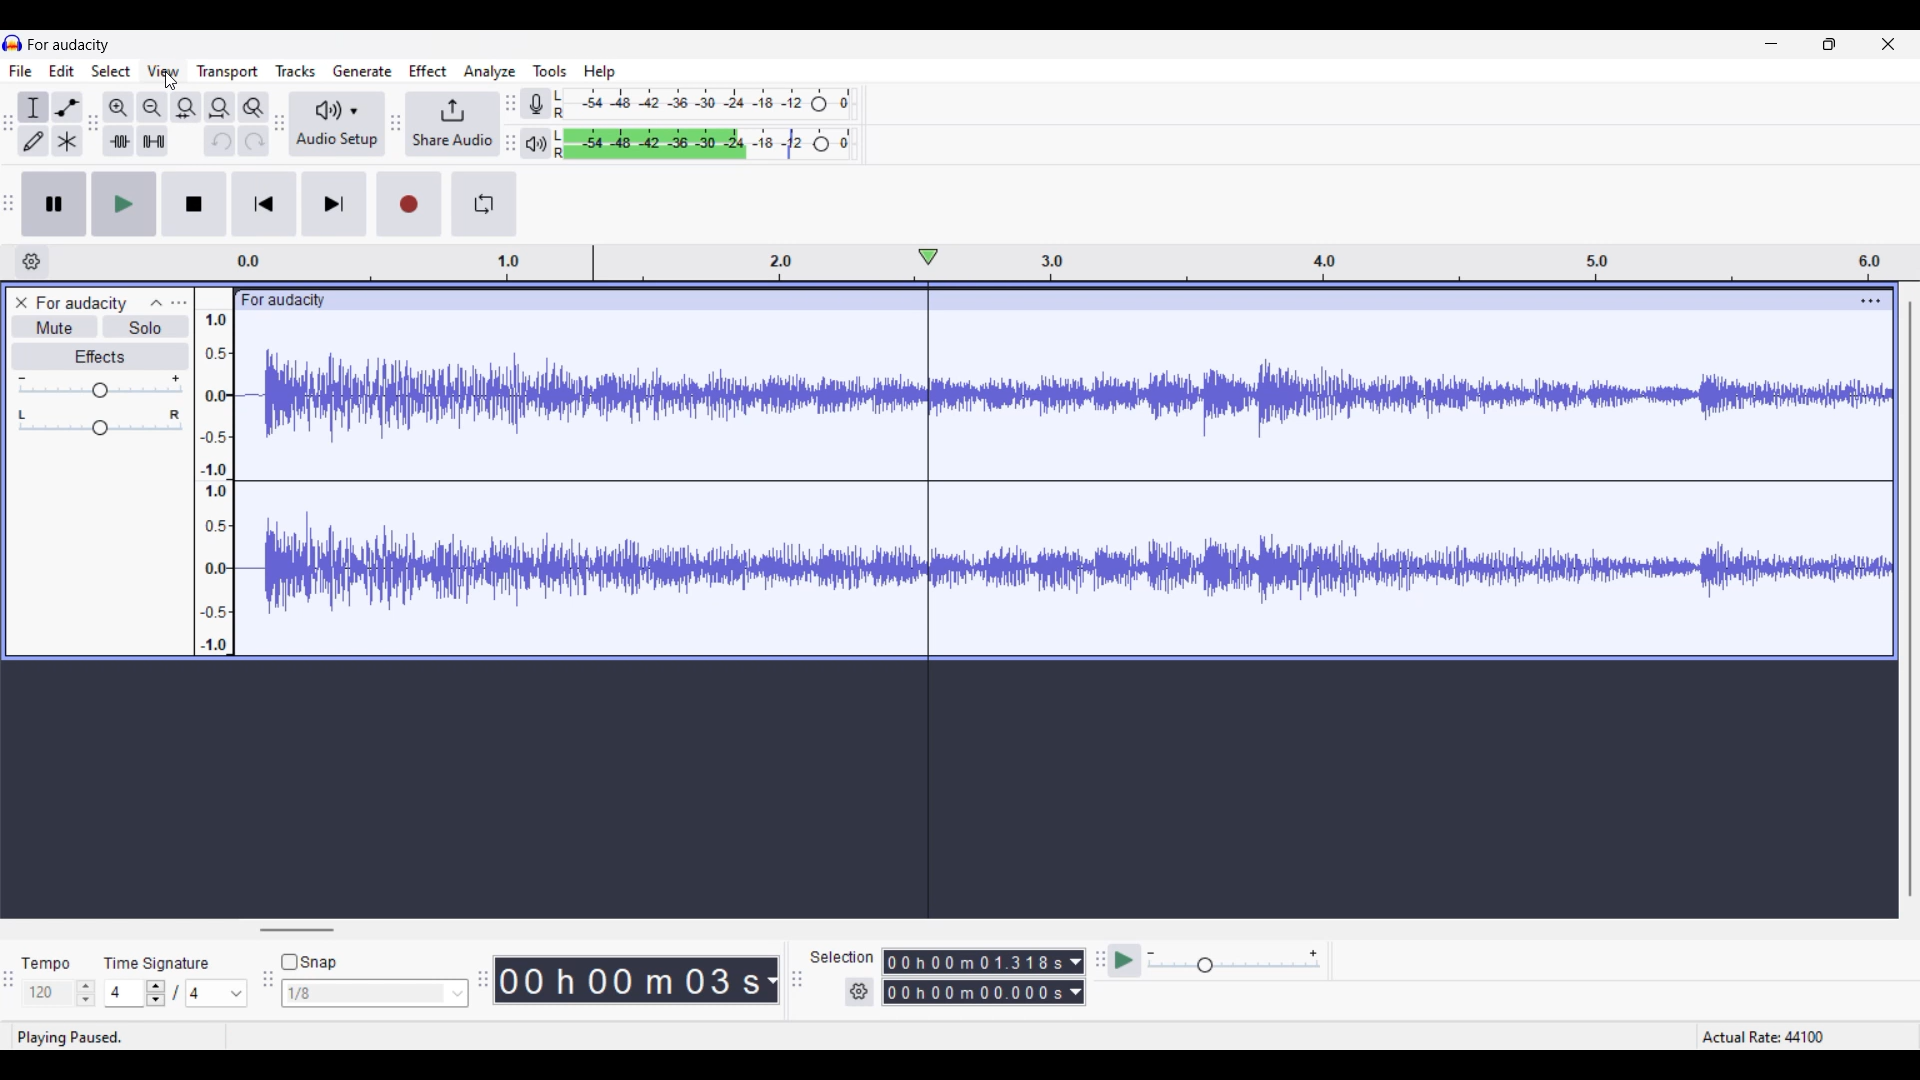 Image resolution: width=1920 pixels, height=1080 pixels. What do you see at coordinates (124, 204) in the screenshot?
I see `Play/Play once` at bounding box center [124, 204].